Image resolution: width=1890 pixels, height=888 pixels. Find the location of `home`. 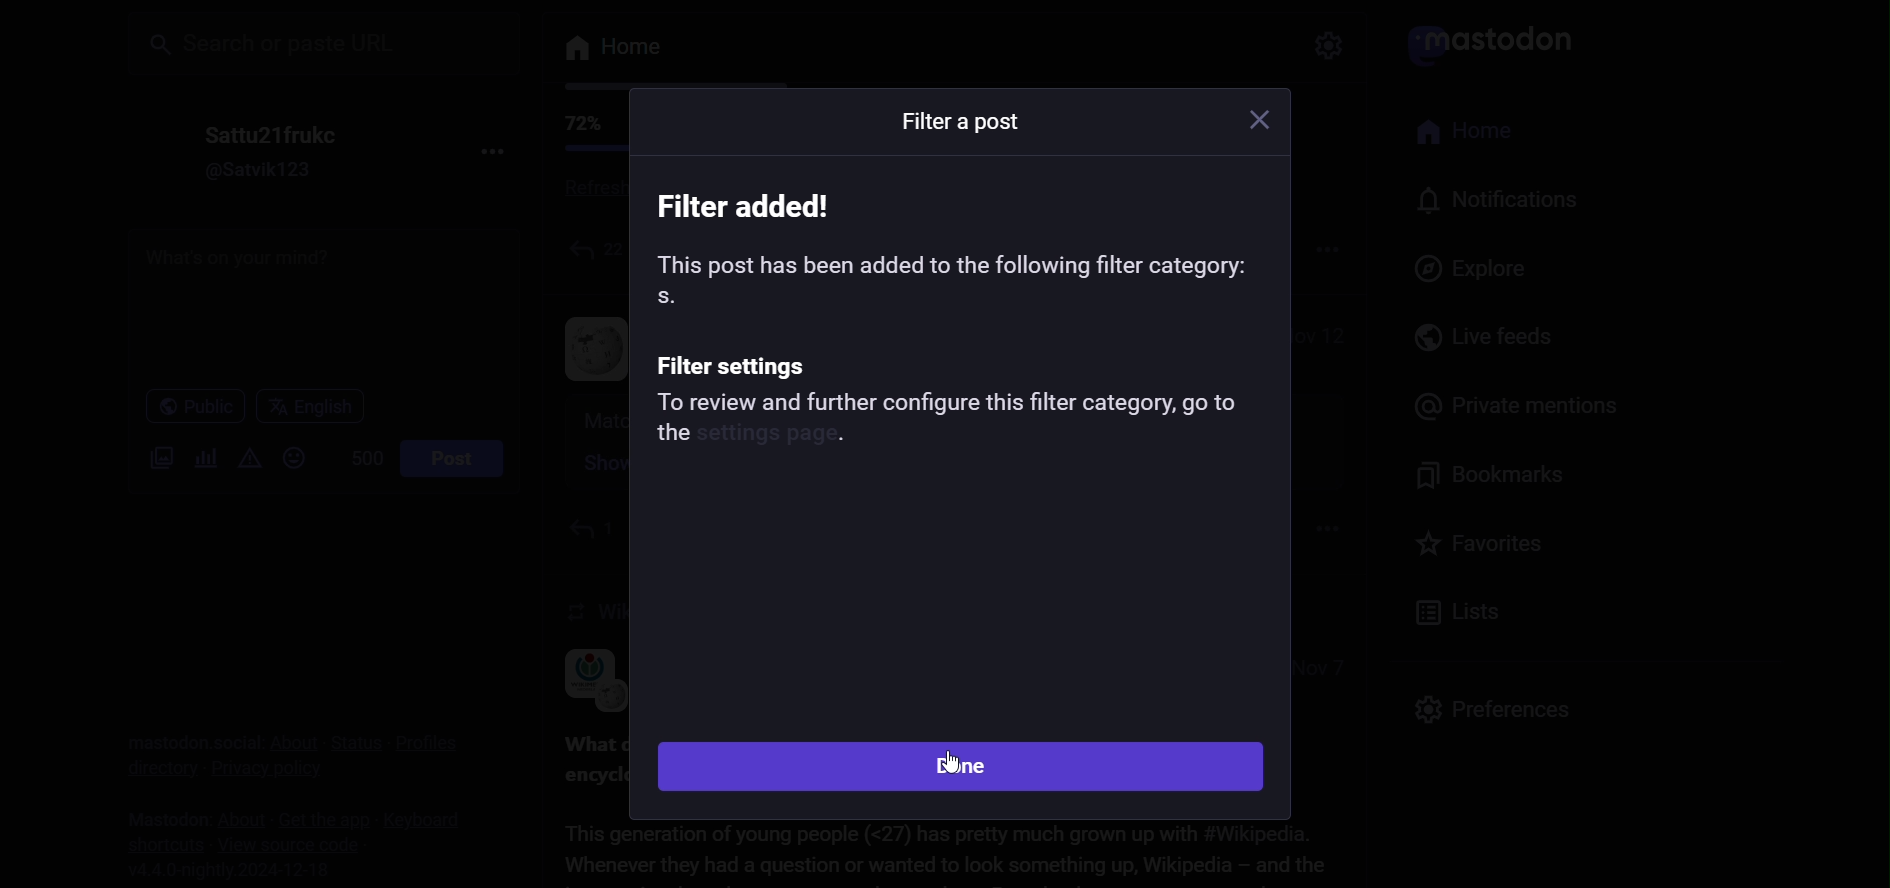

home is located at coordinates (609, 49).